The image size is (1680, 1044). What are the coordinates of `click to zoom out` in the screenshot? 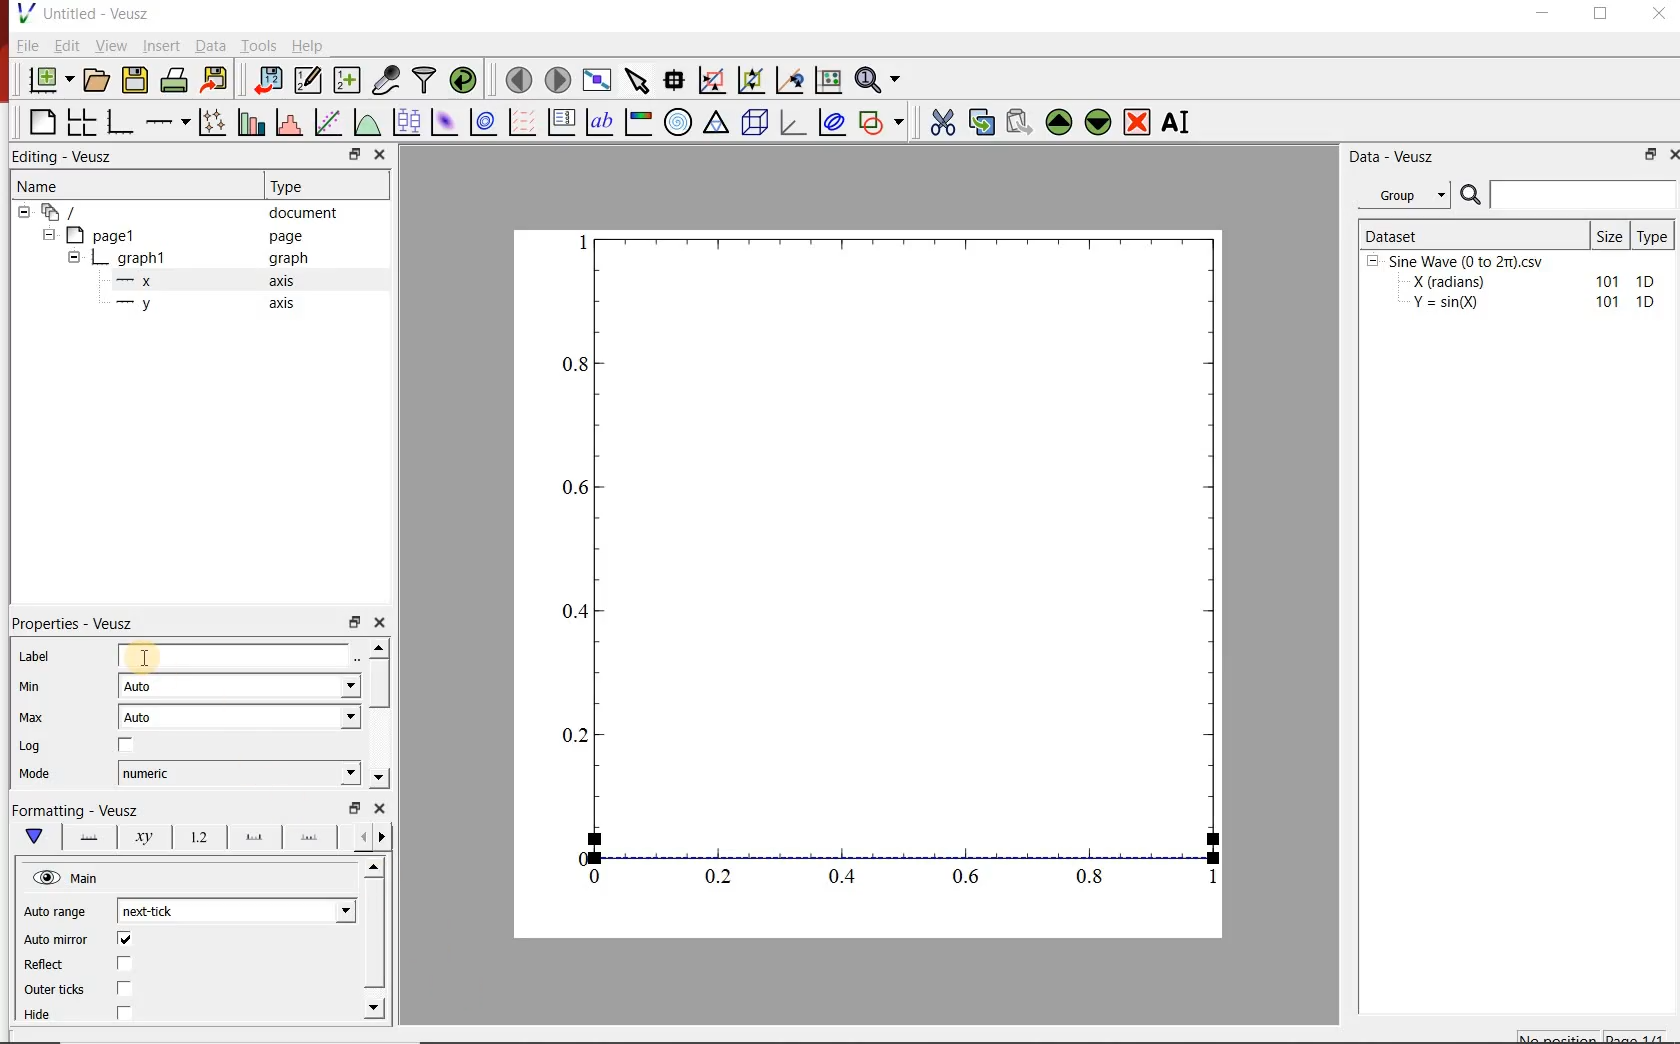 It's located at (754, 78).